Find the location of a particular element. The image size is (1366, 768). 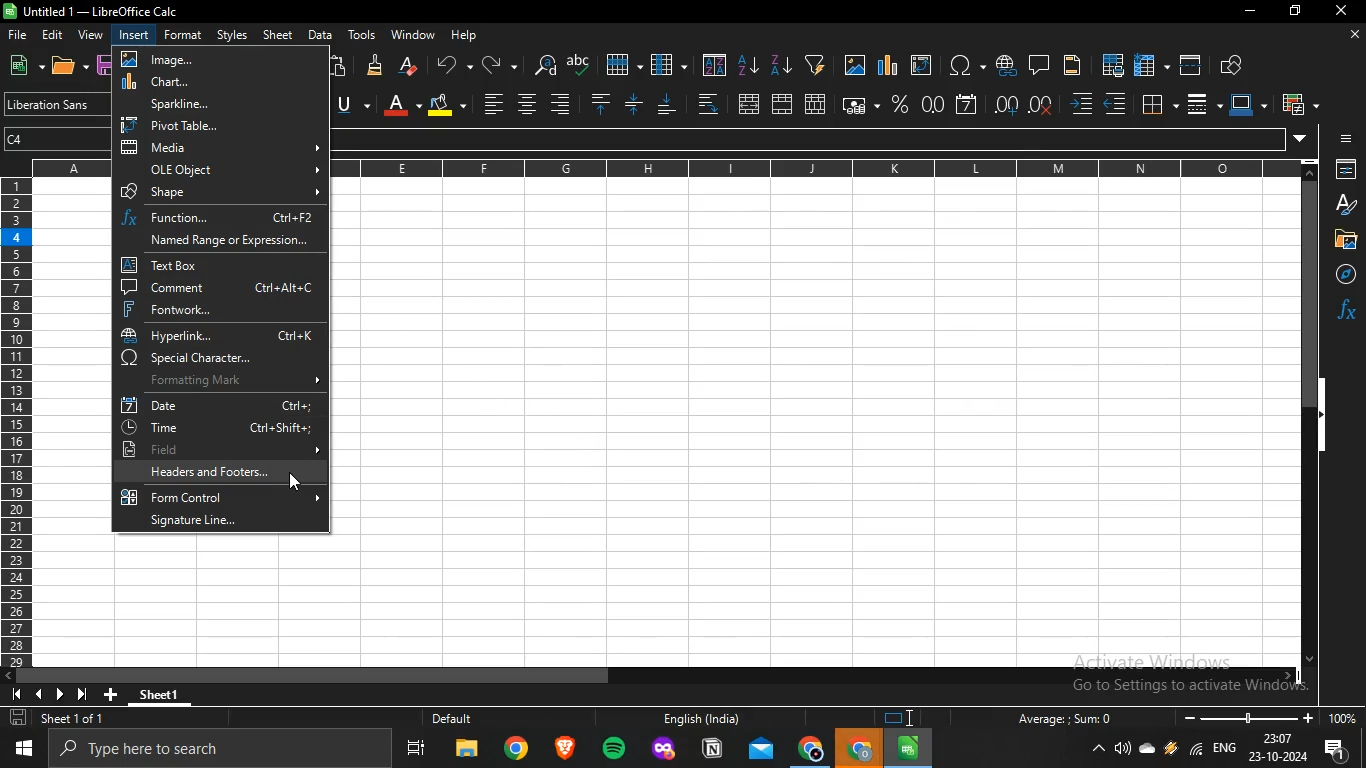

libreoffice calc is located at coordinates (909, 748).